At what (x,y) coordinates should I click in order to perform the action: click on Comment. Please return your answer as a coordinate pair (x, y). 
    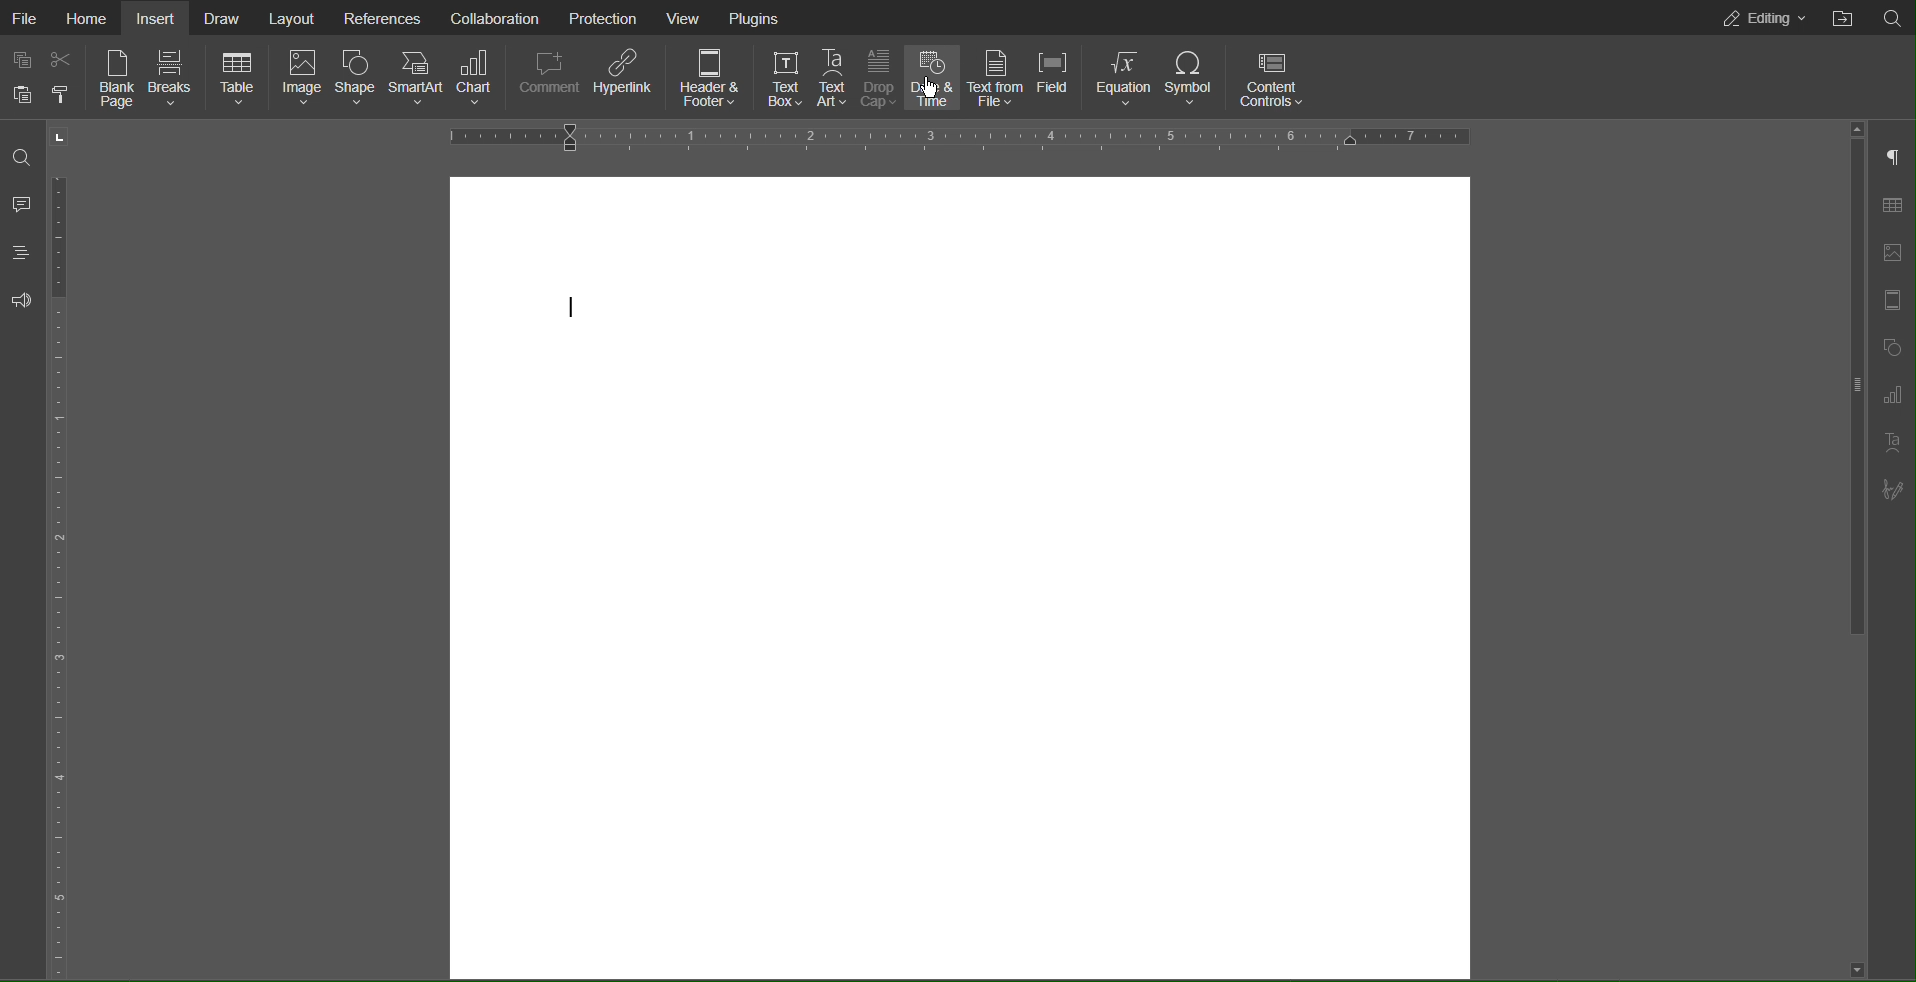
    Looking at the image, I should click on (23, 203).